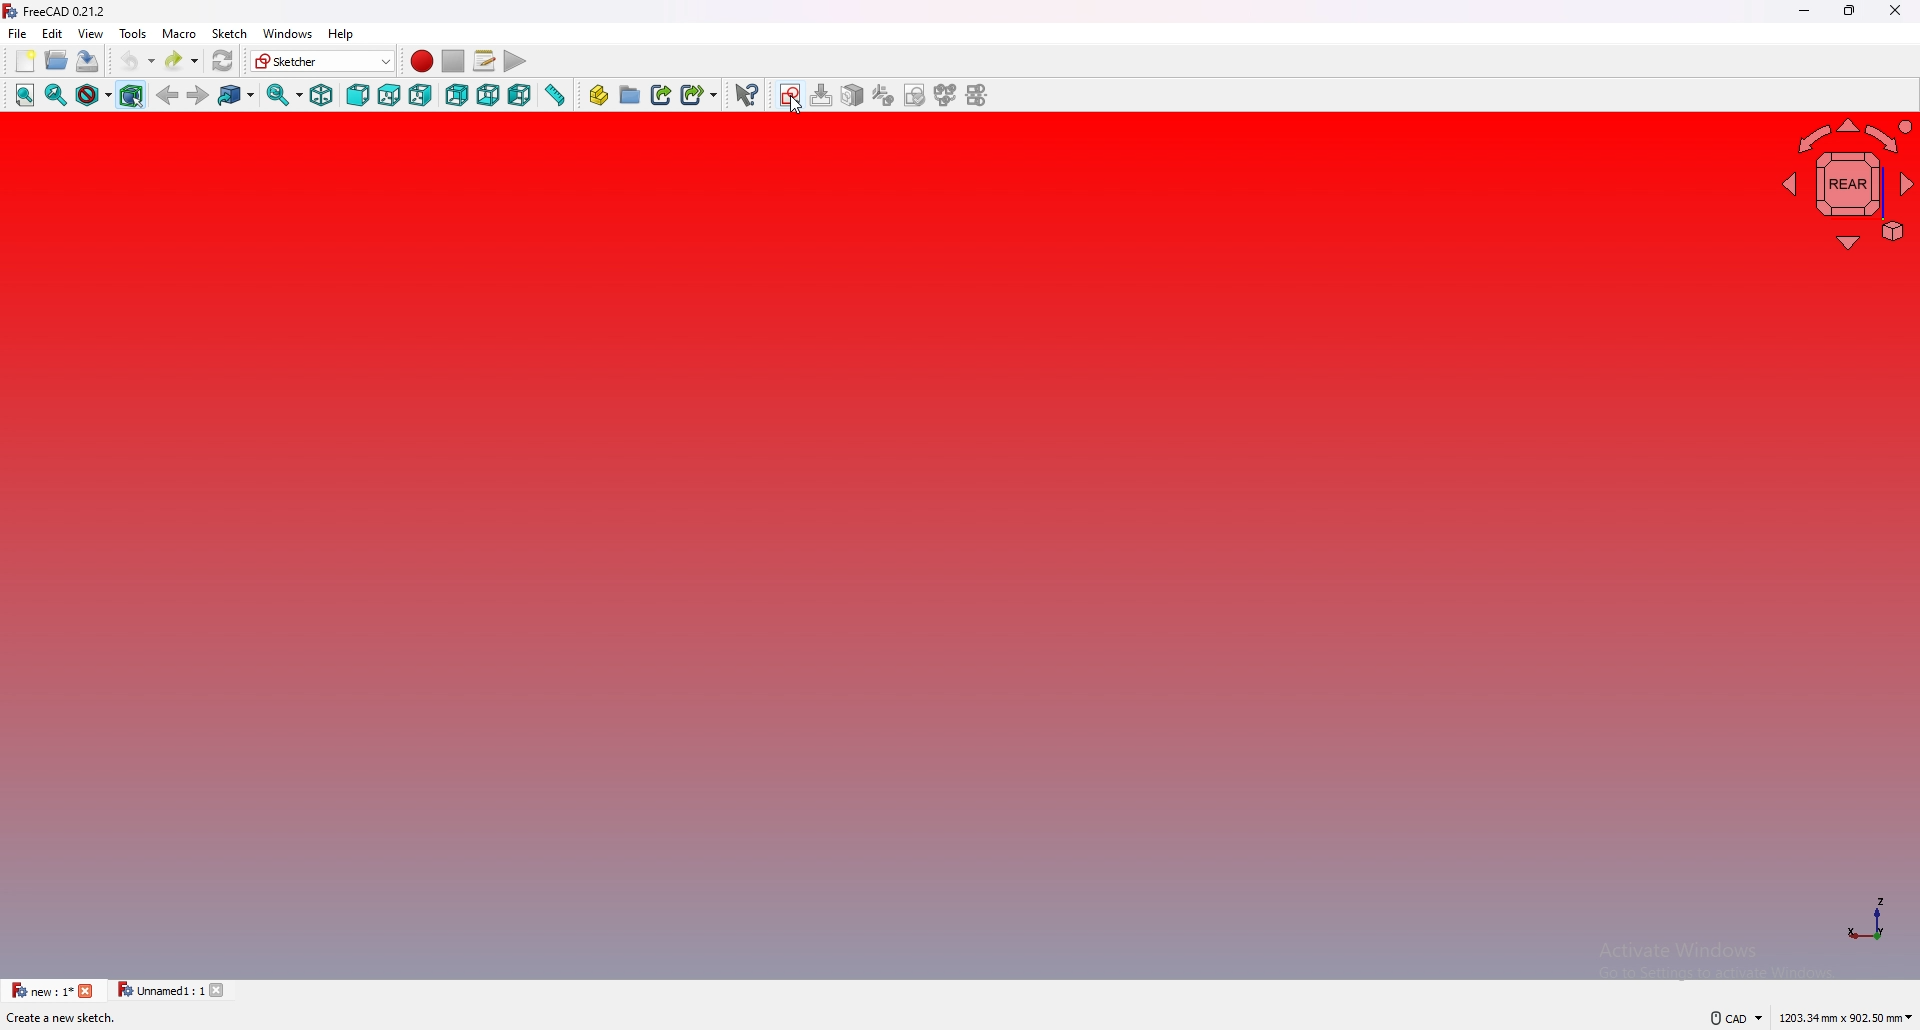 This screenshot has height=1030, width=1920. Describe the element at coordinates (93, 94) in the screenshot. I see `draw style` at that location.